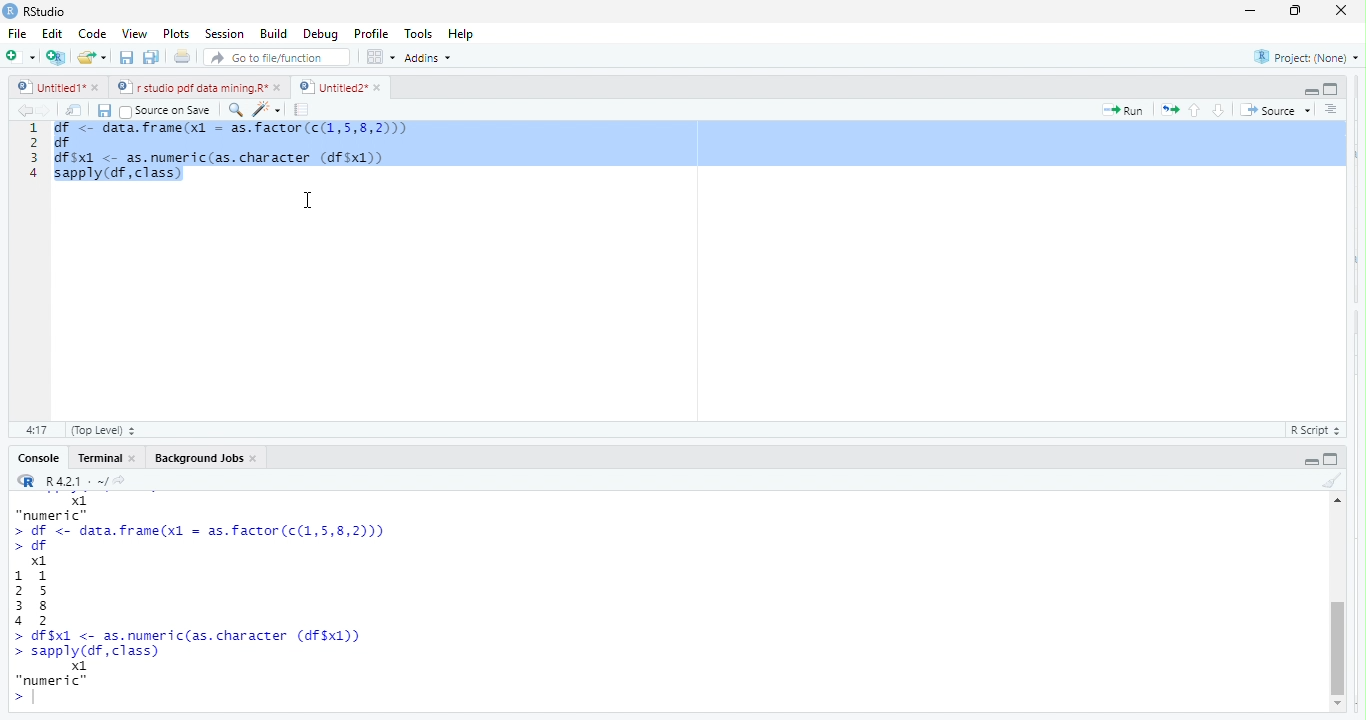 Image resolution: width=1366 pixels, height=720 pixels. What do you see at coordinates (1340, 601) in the screenshot?
I see `vertical scroll bar` at bounding box center [1340, 601].